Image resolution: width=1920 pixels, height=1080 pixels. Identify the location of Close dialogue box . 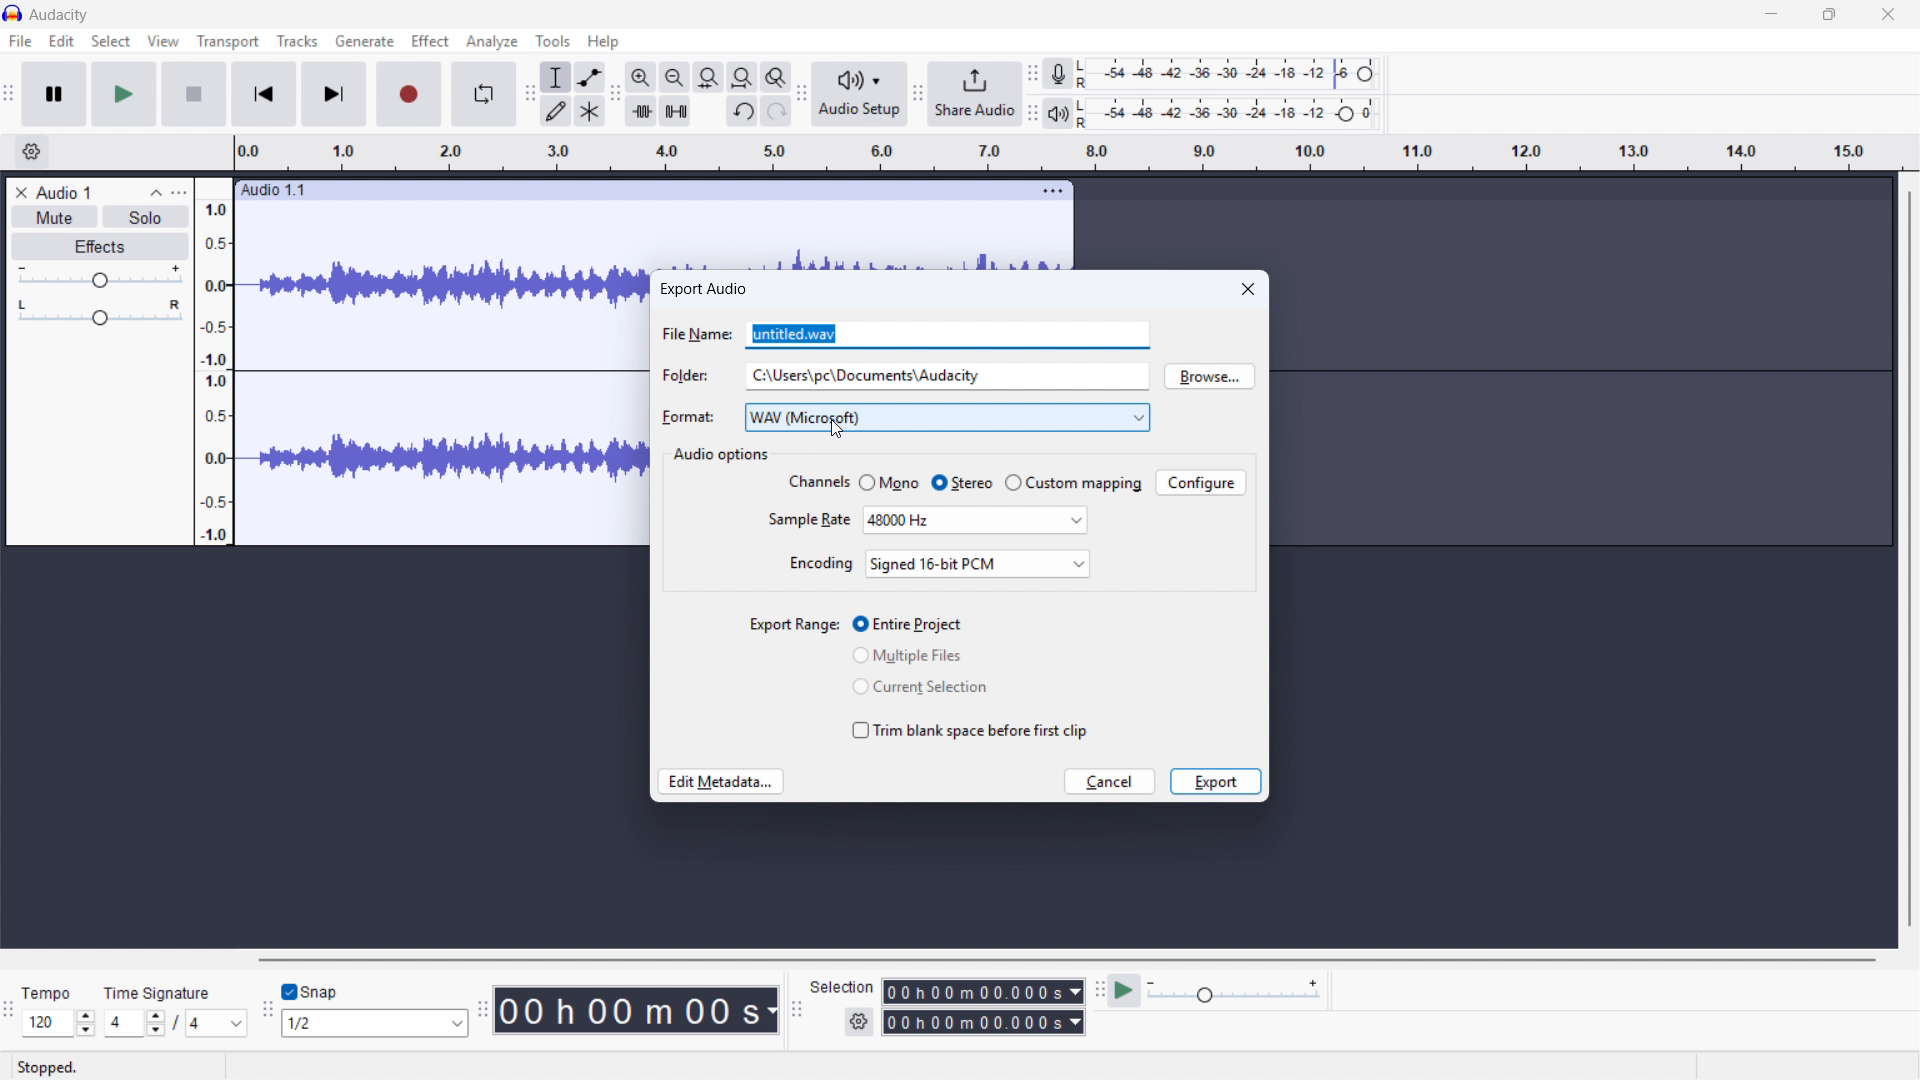
(1249, 288).